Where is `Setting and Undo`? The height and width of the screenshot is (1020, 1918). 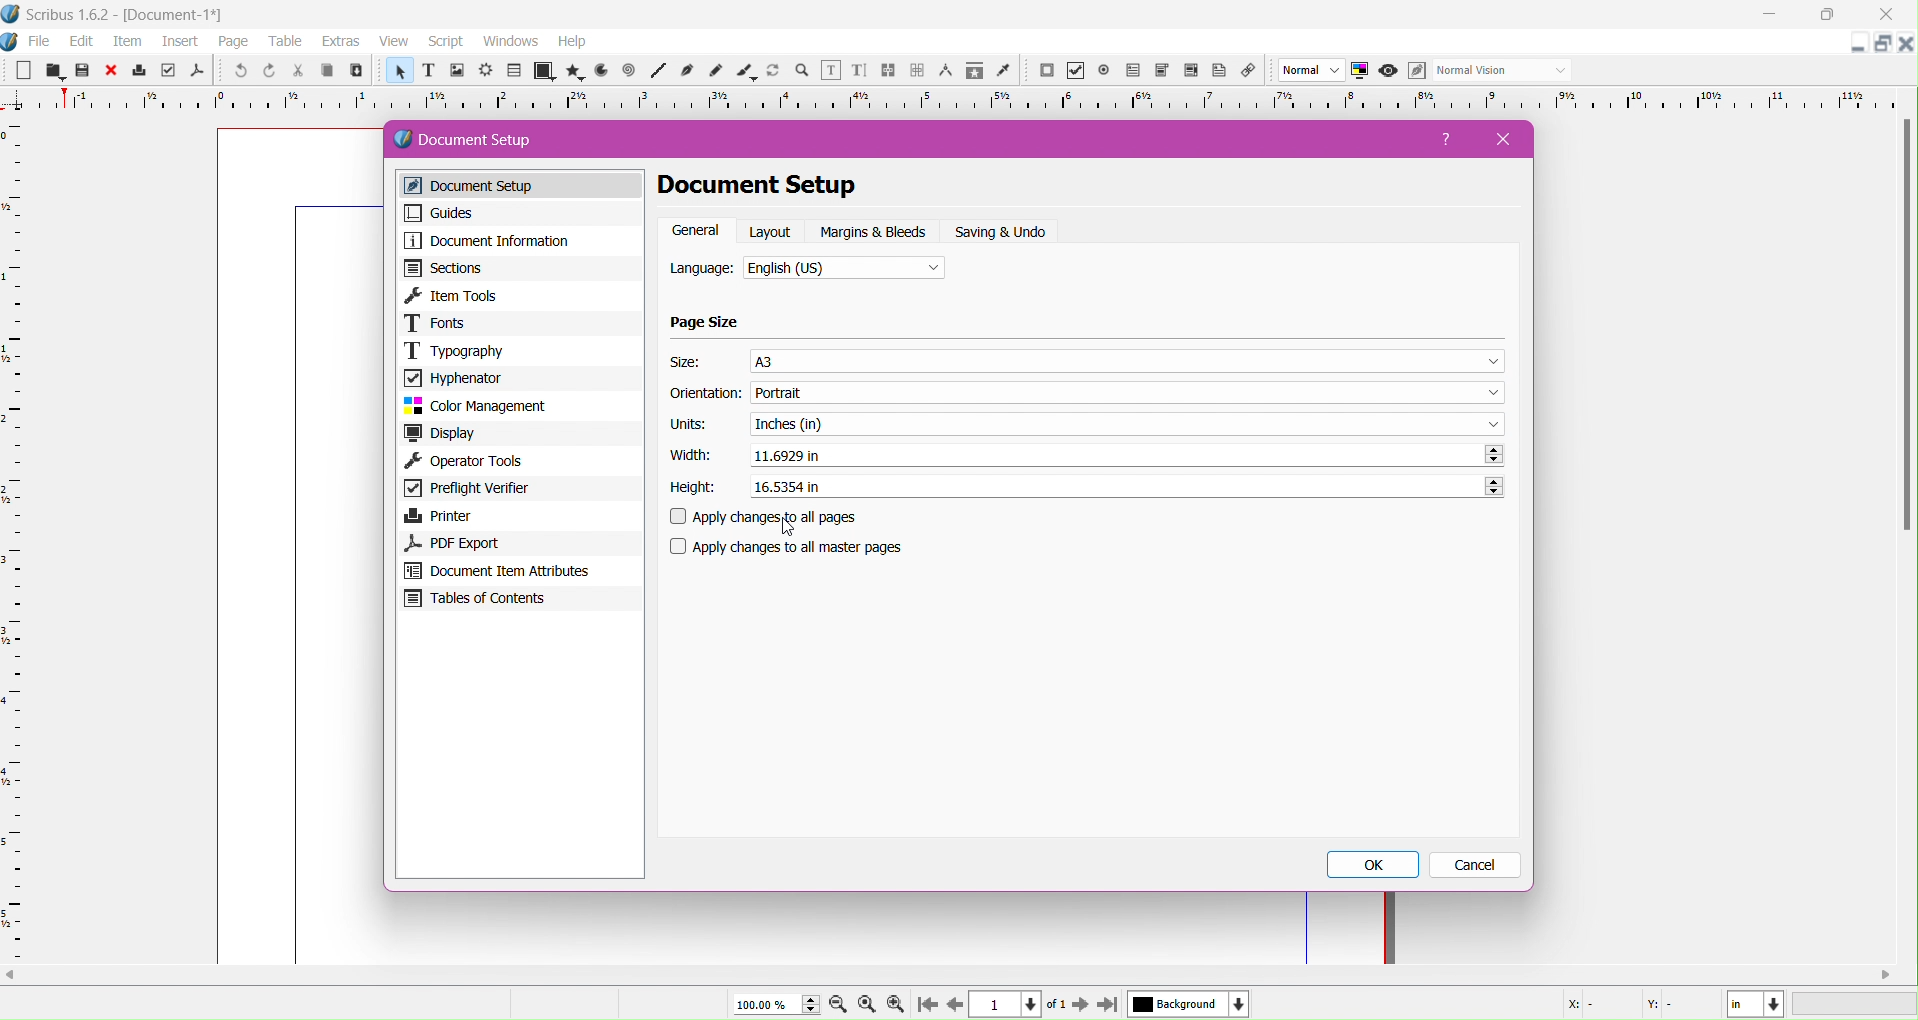
Setting and Undo is located at coordinates (1008, 232).